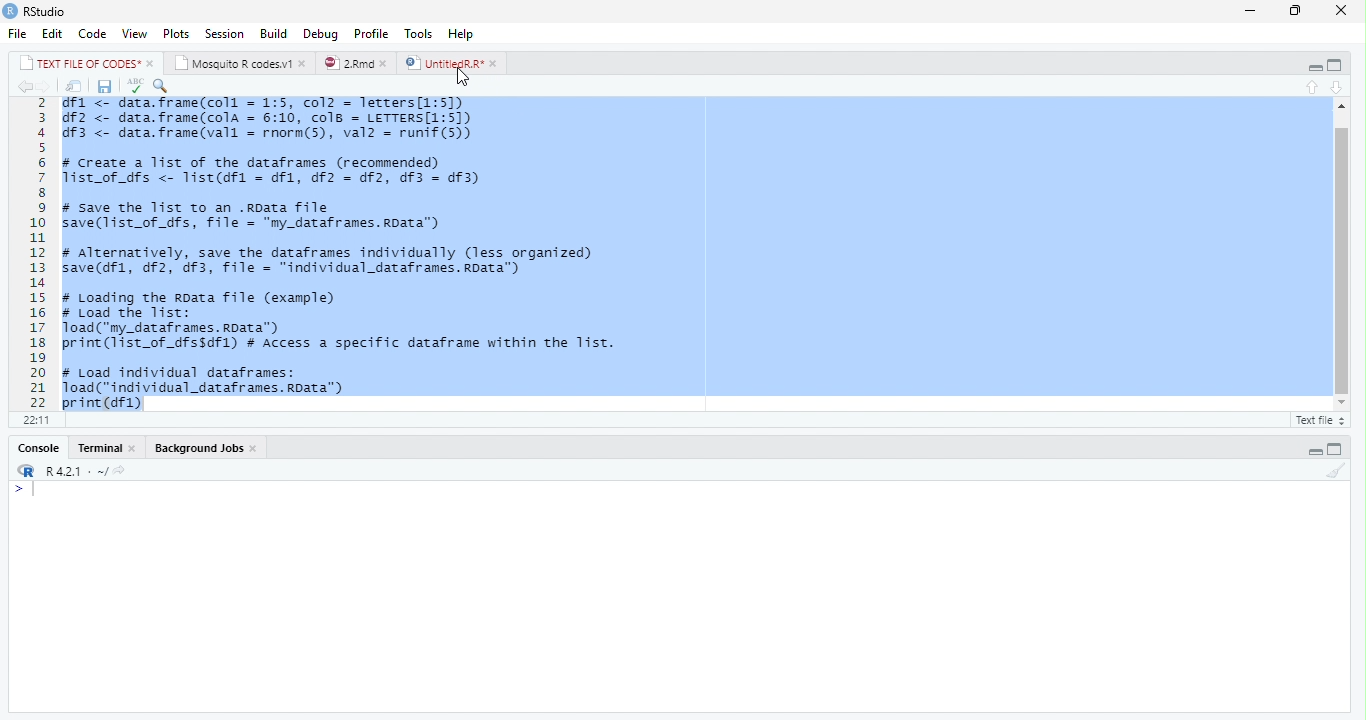 Image resolution: width=1366 pixels, height=720 pixels. I want to click on Go to previous section, so click(1314, 87).